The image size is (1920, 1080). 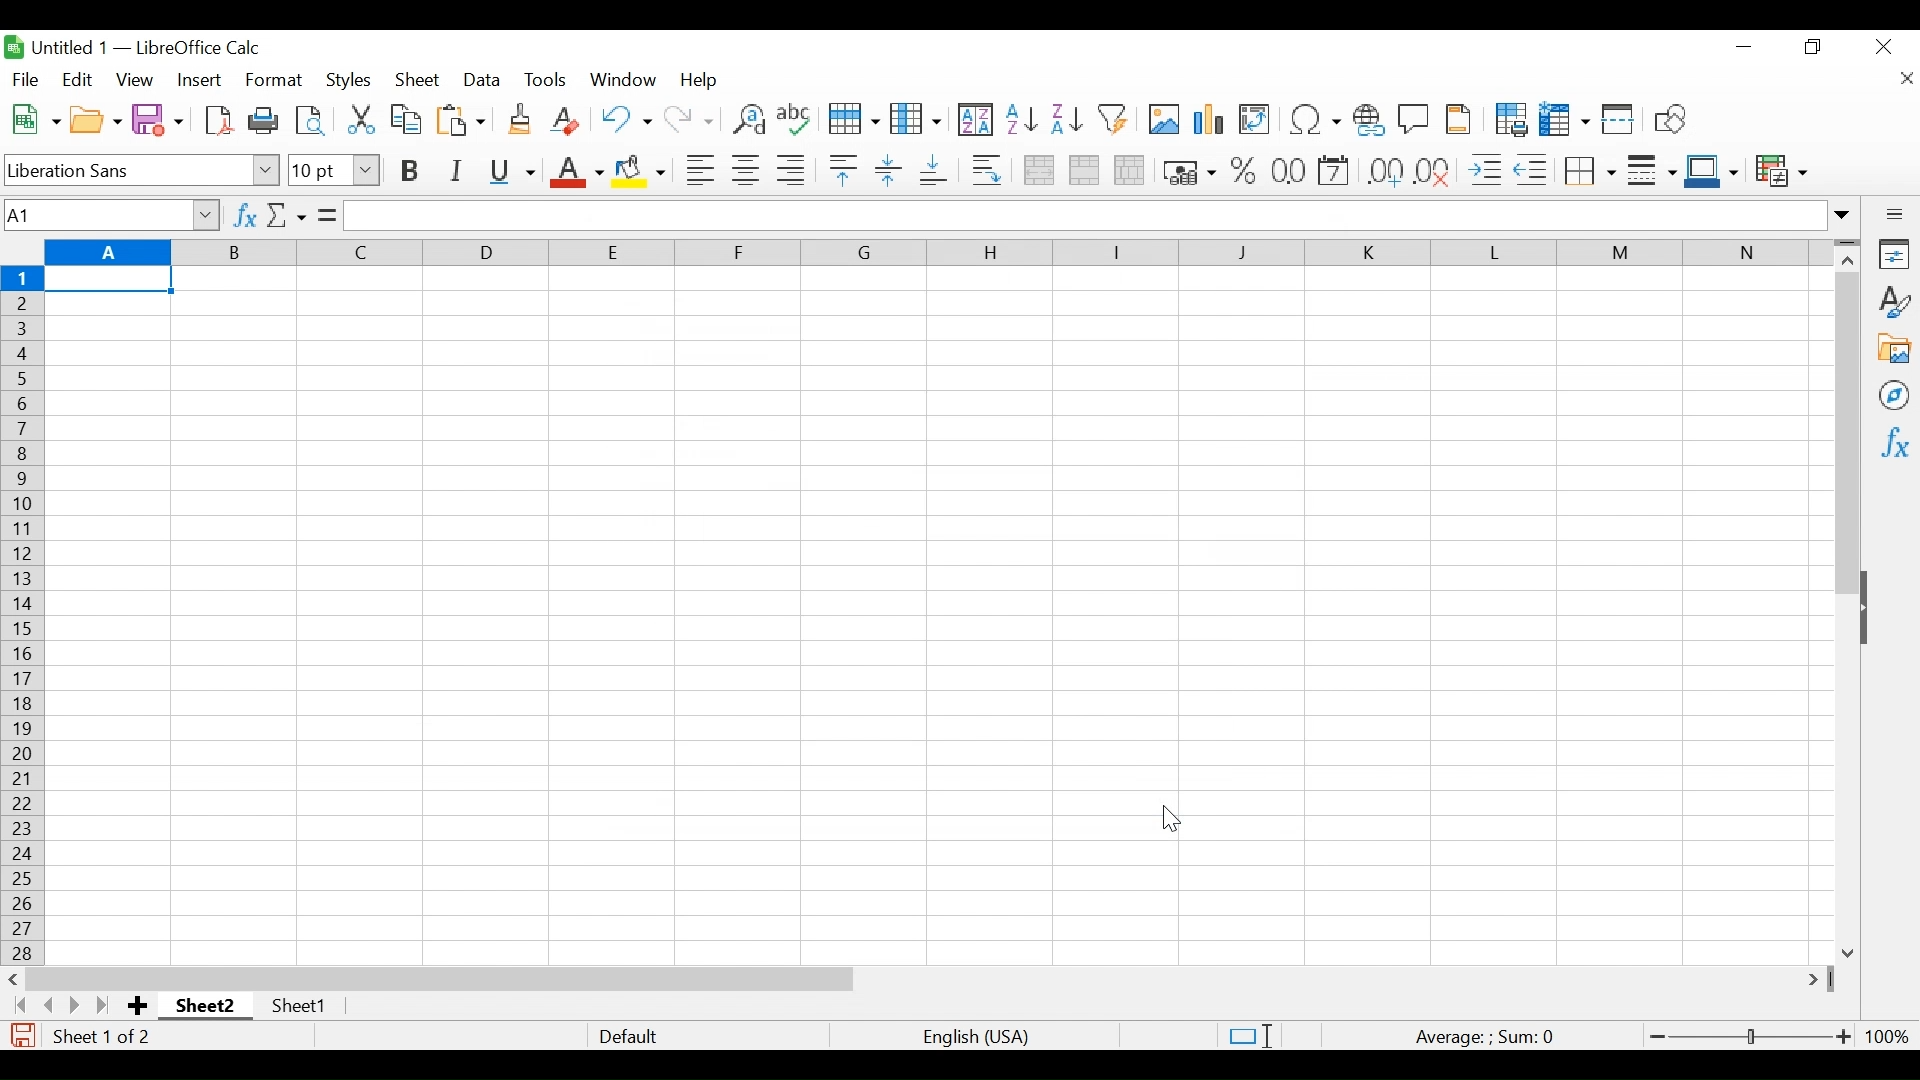 I want to click on Properties, so click(x=1892, y=254).